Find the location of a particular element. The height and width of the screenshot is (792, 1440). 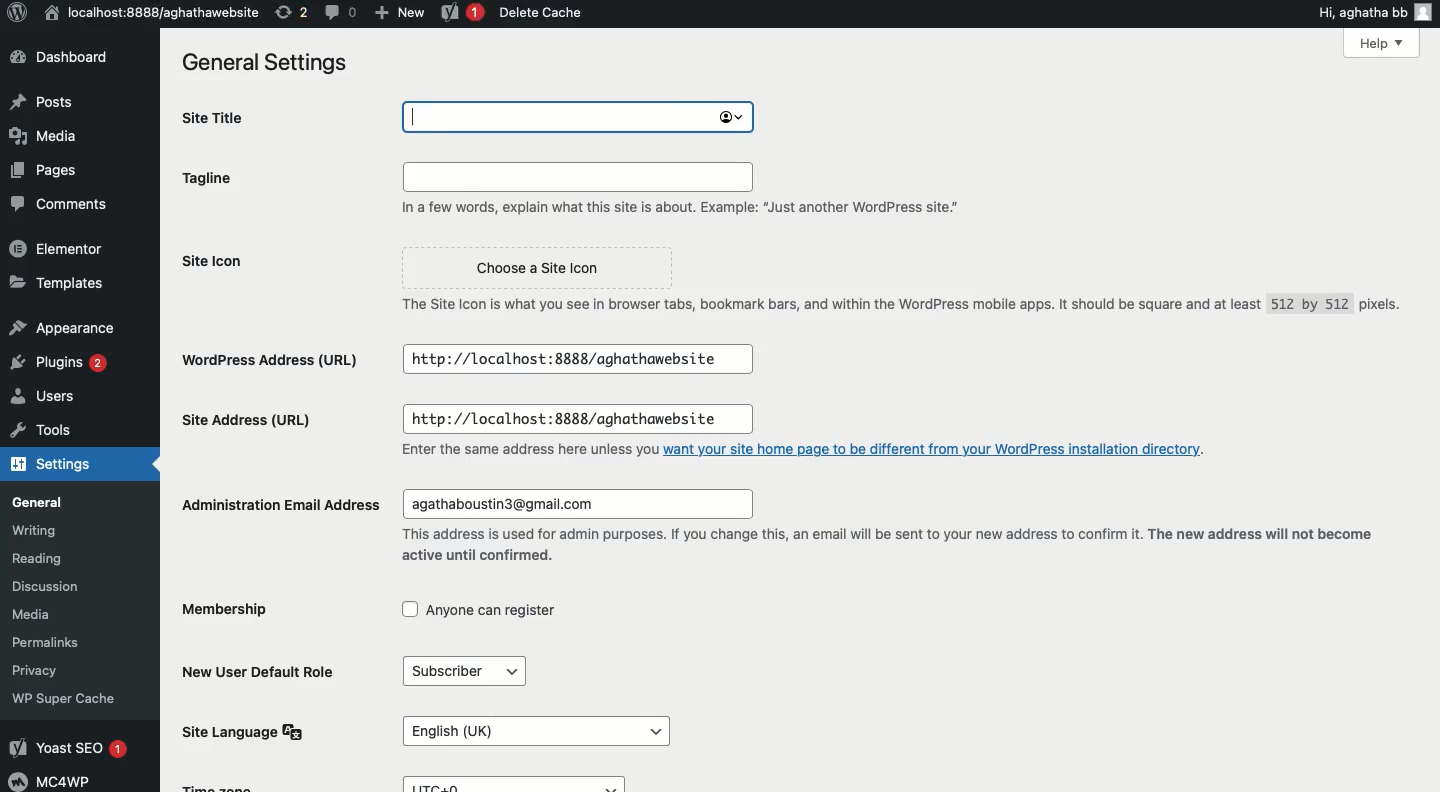

Users is located at coordinates (45, 396).